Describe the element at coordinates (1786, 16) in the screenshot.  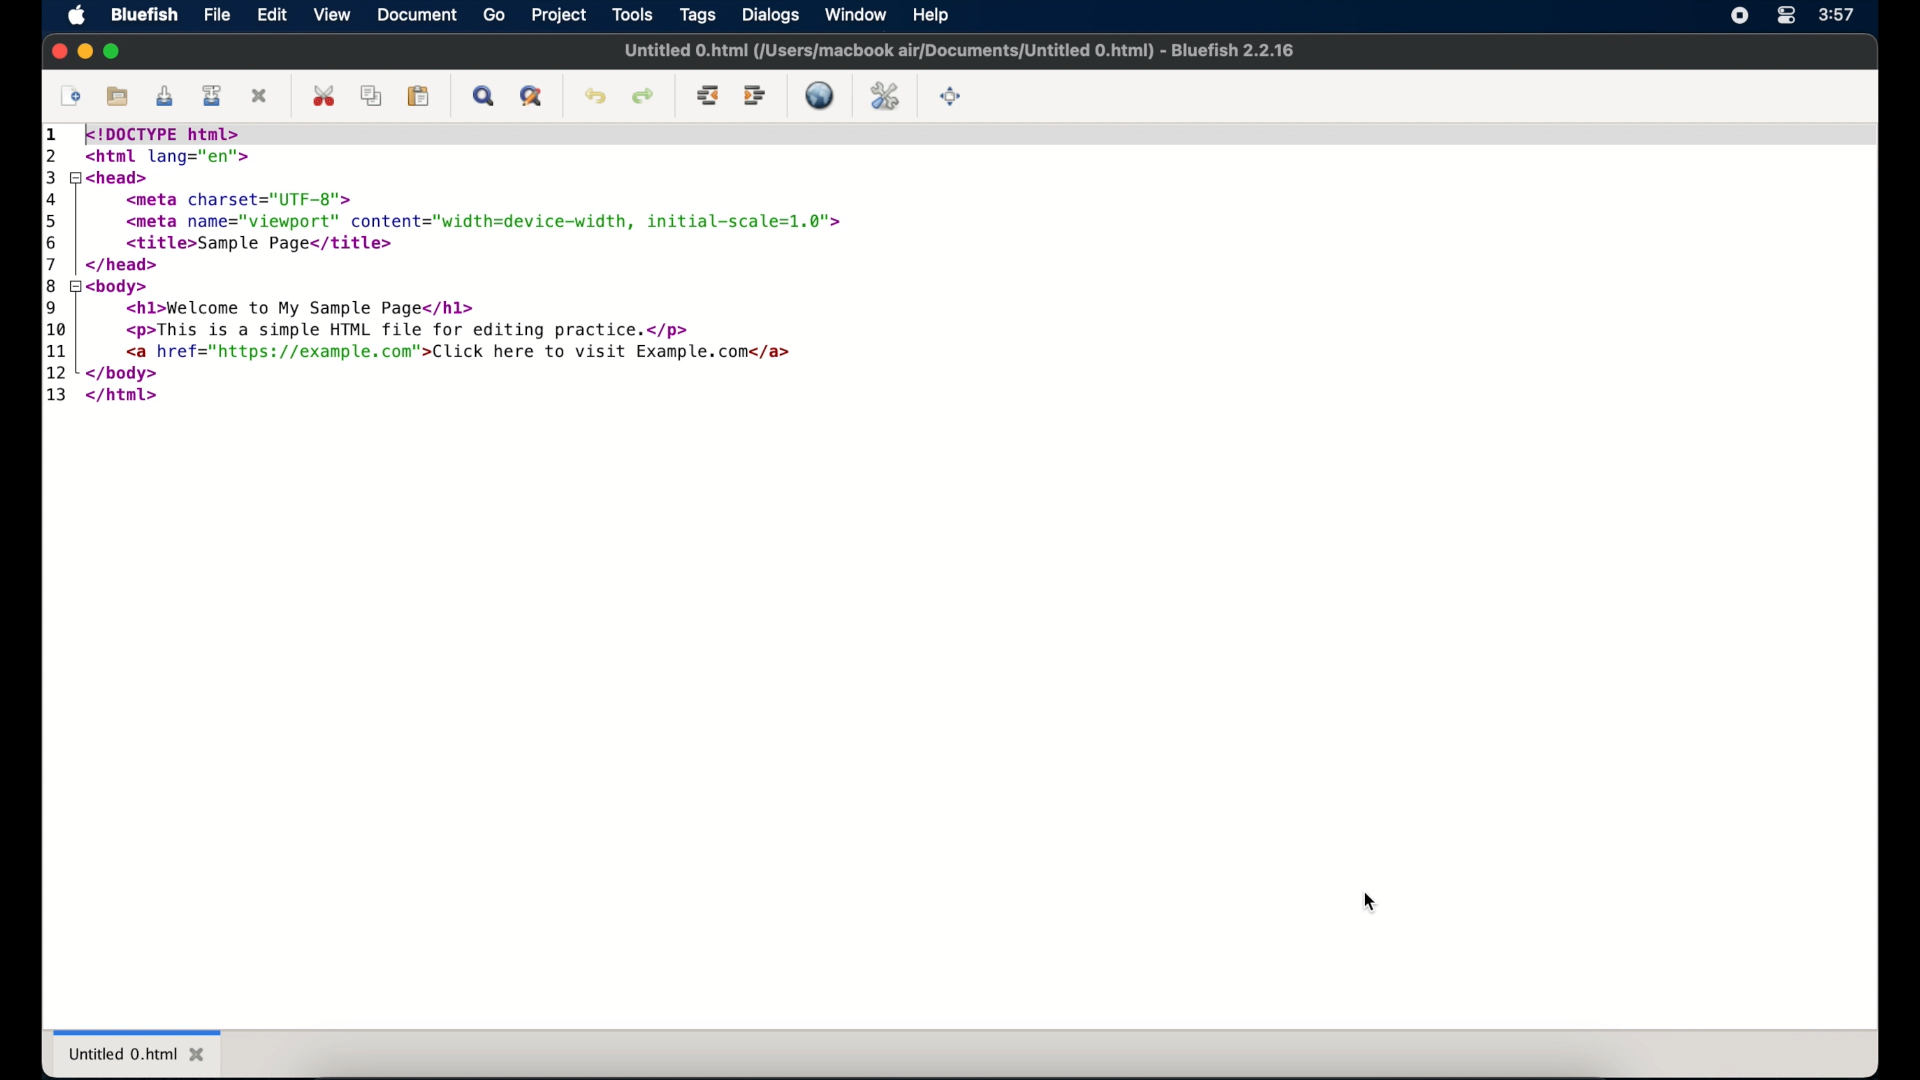
I see `control center` at that location.